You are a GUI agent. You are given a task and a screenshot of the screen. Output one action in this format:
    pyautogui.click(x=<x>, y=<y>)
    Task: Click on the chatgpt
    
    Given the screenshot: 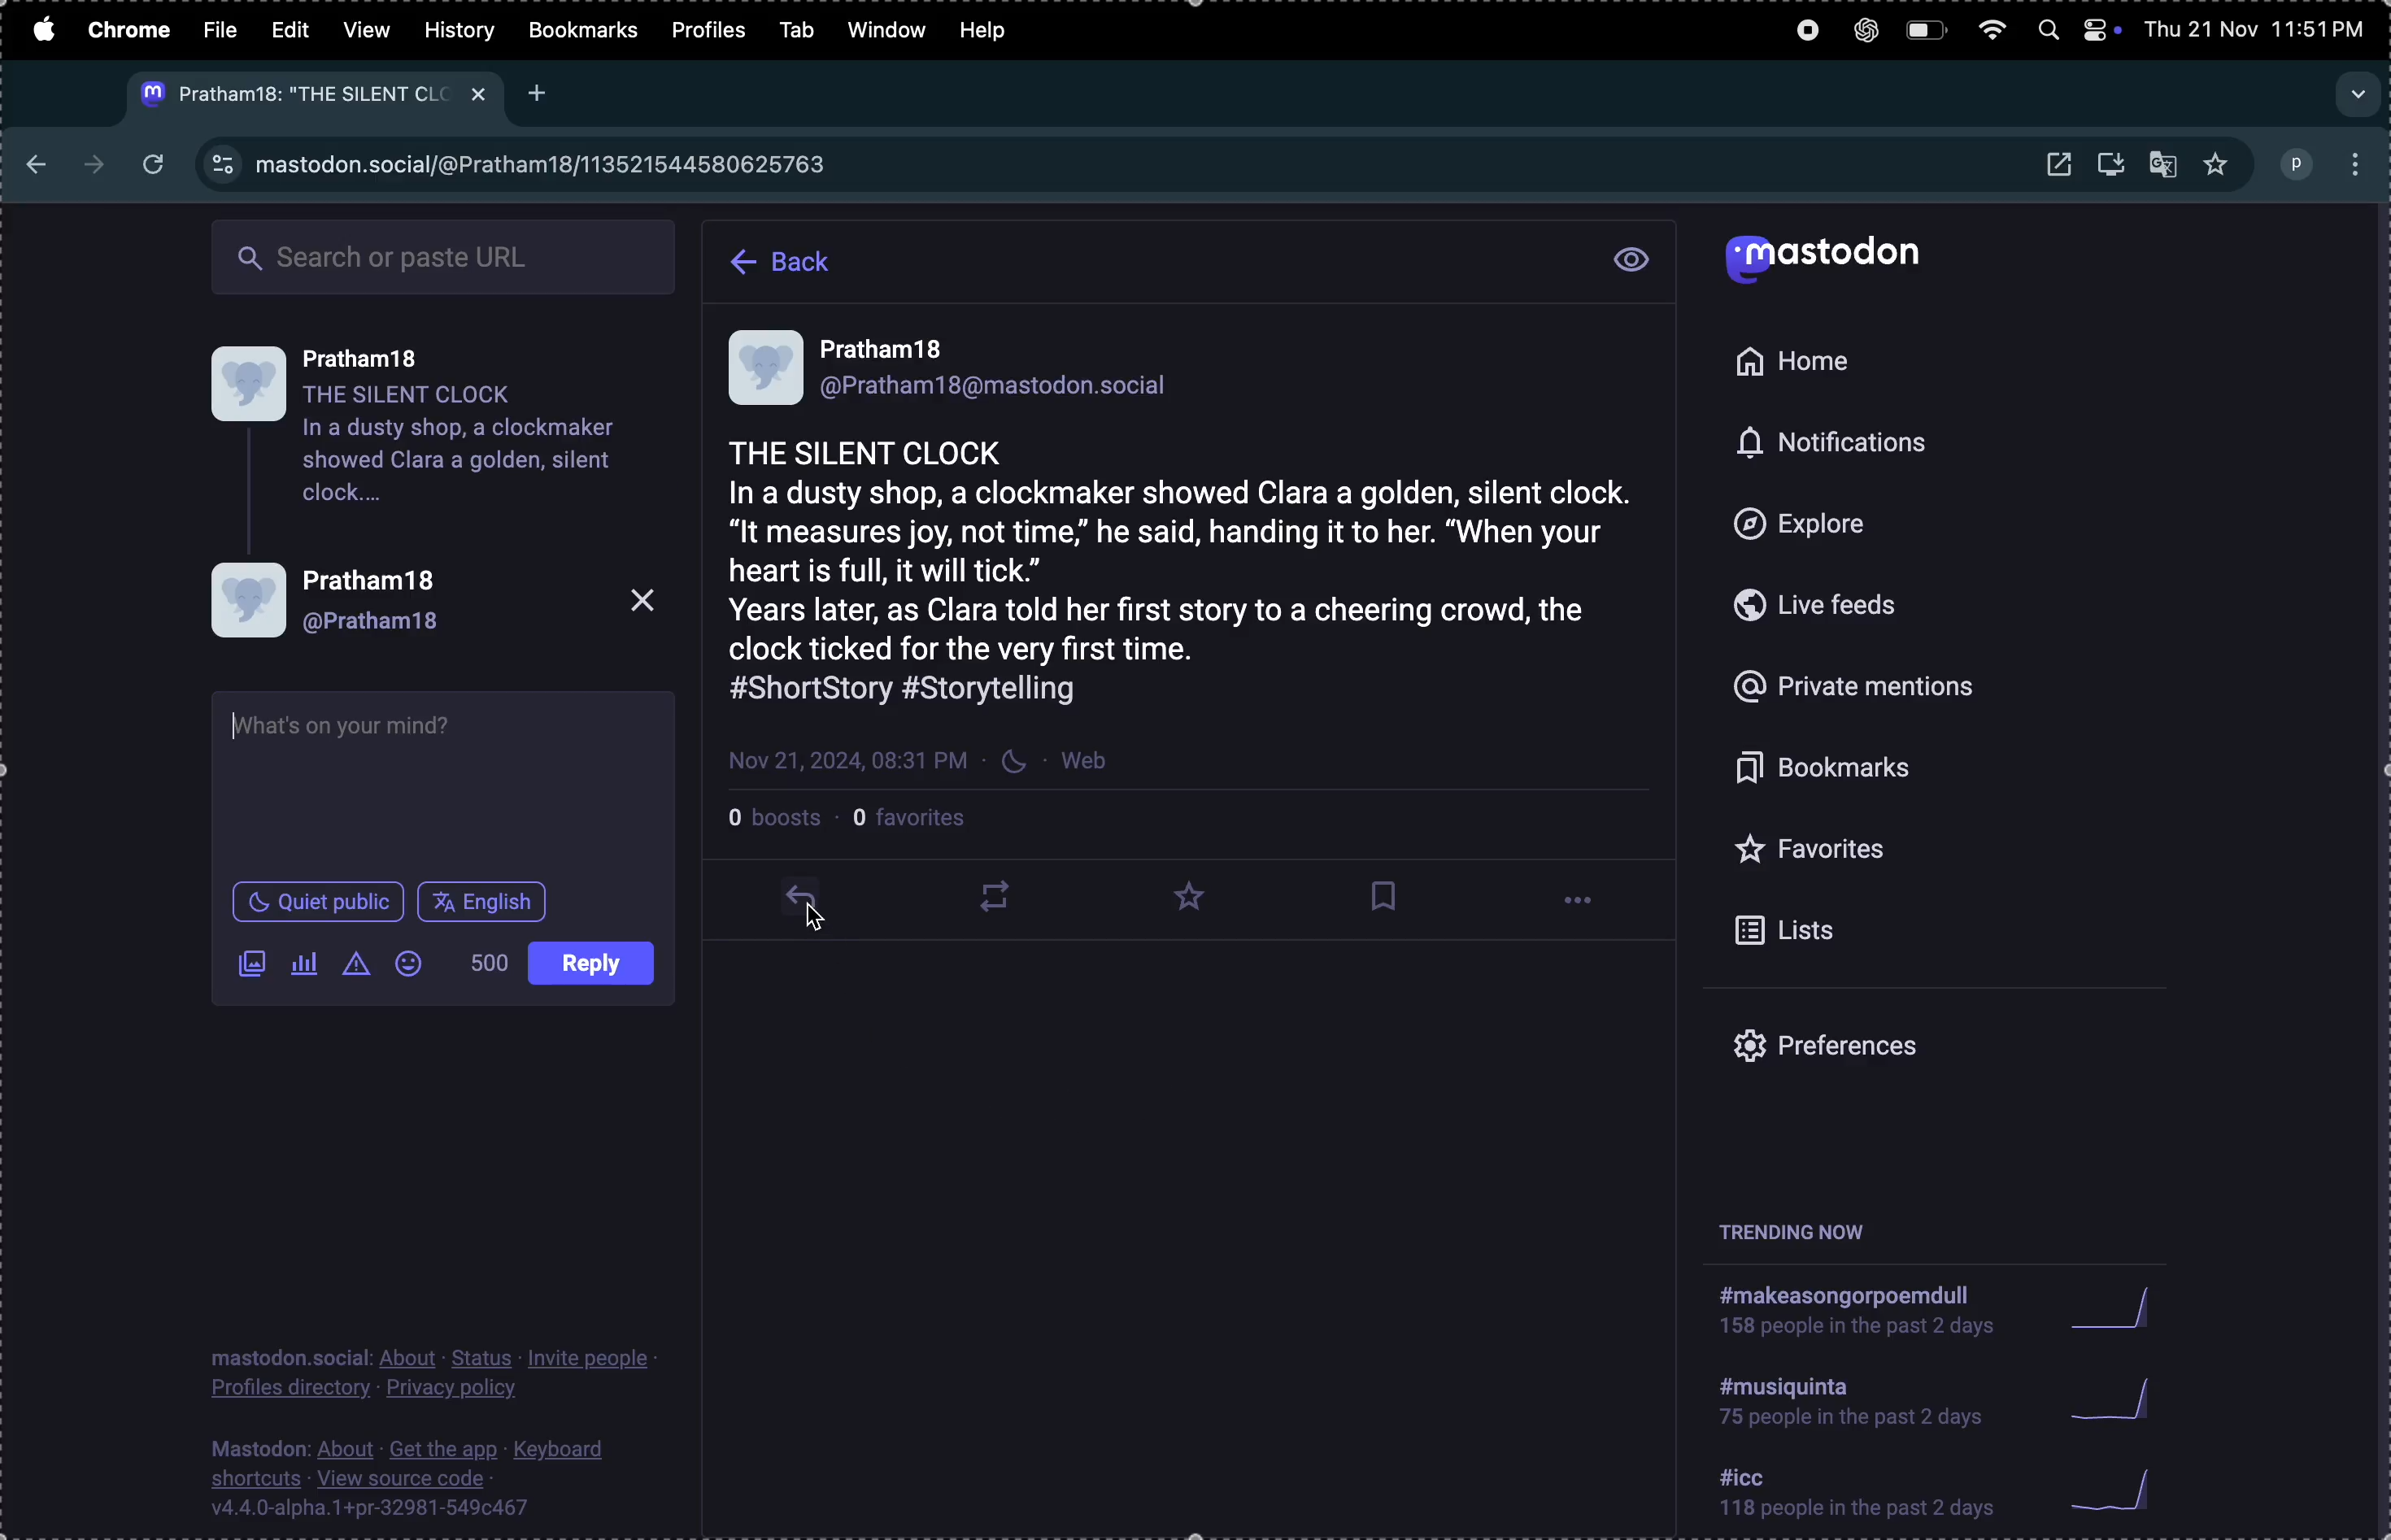 What is the action you would take?
    pyautogui.click(x=1864, y=30)
    